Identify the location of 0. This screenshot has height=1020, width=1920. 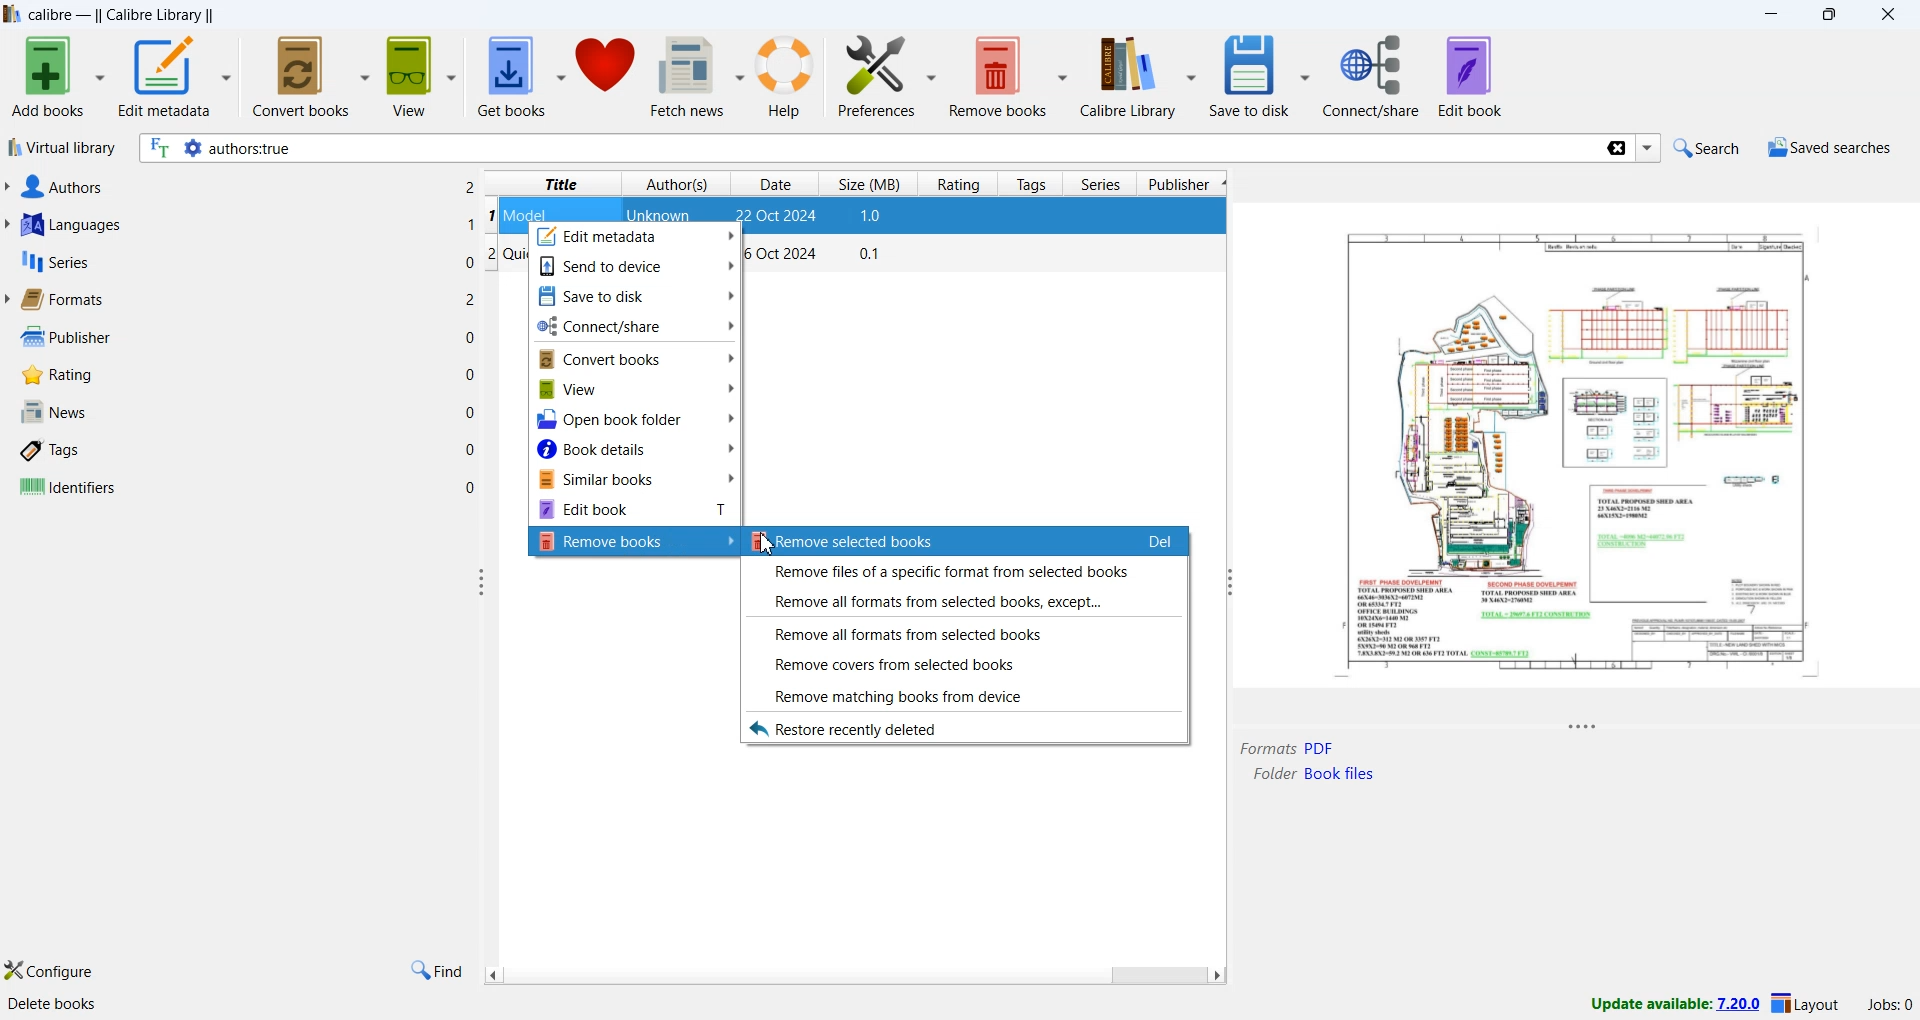
(472, 412).